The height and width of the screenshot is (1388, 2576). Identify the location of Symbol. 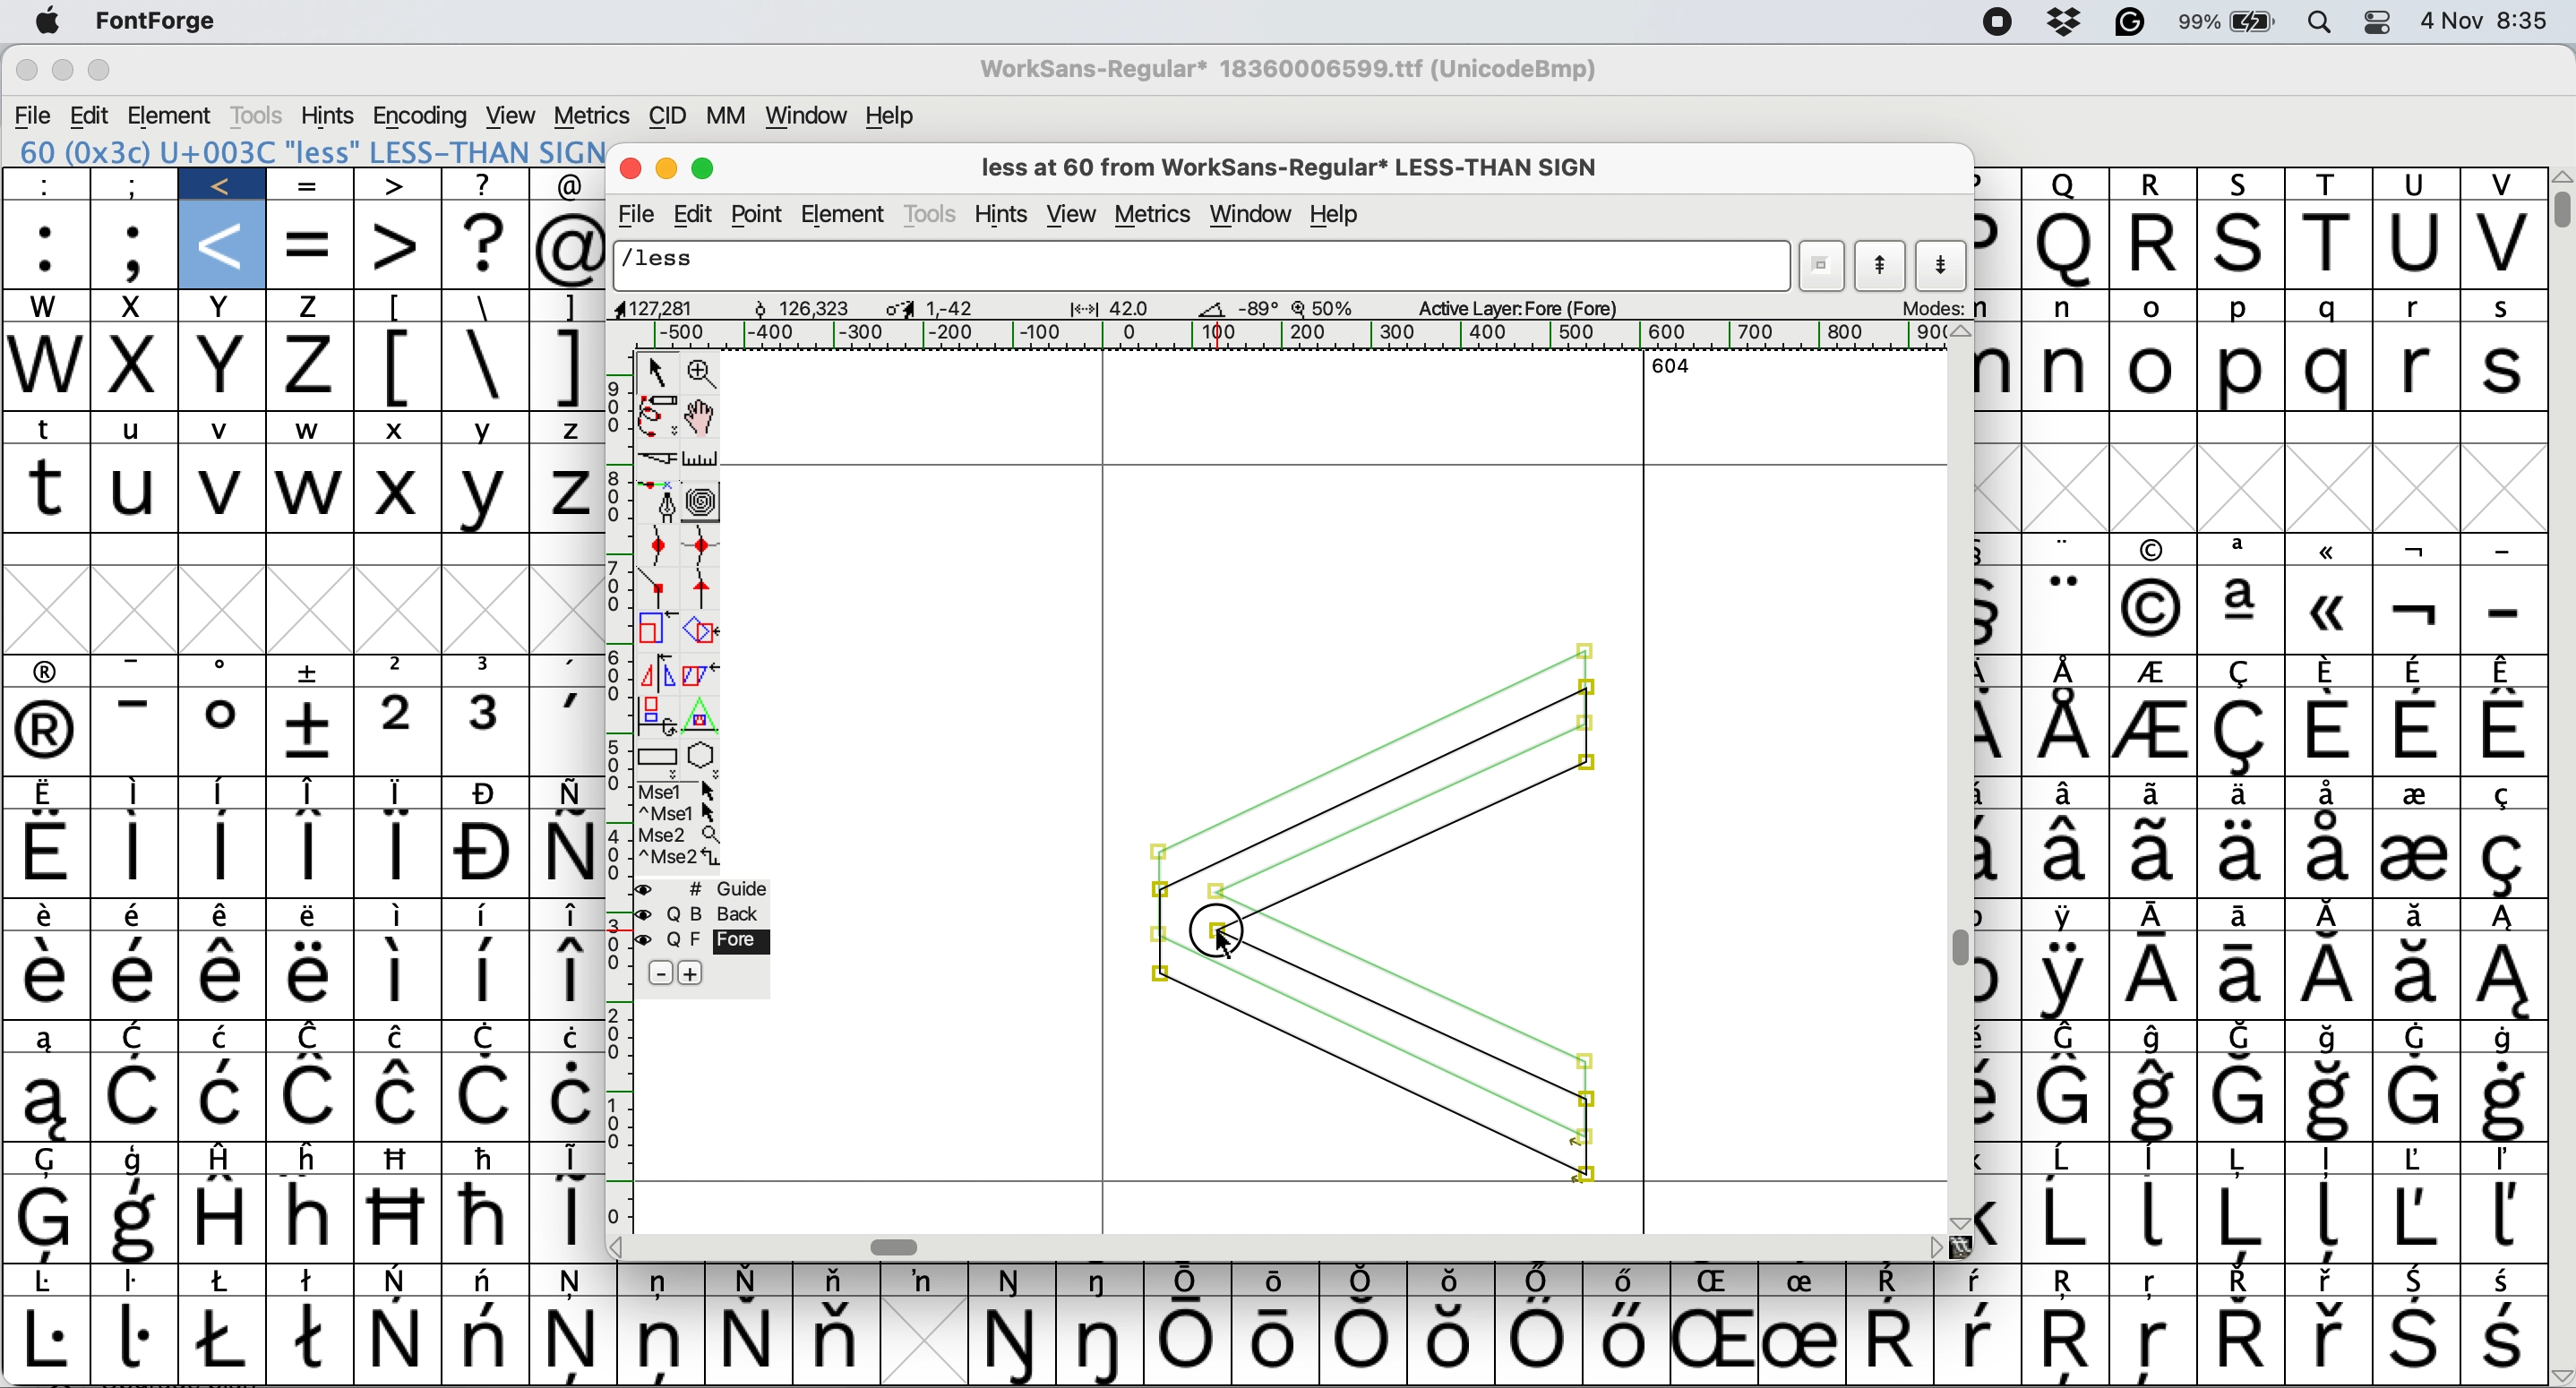
(488, 1095).